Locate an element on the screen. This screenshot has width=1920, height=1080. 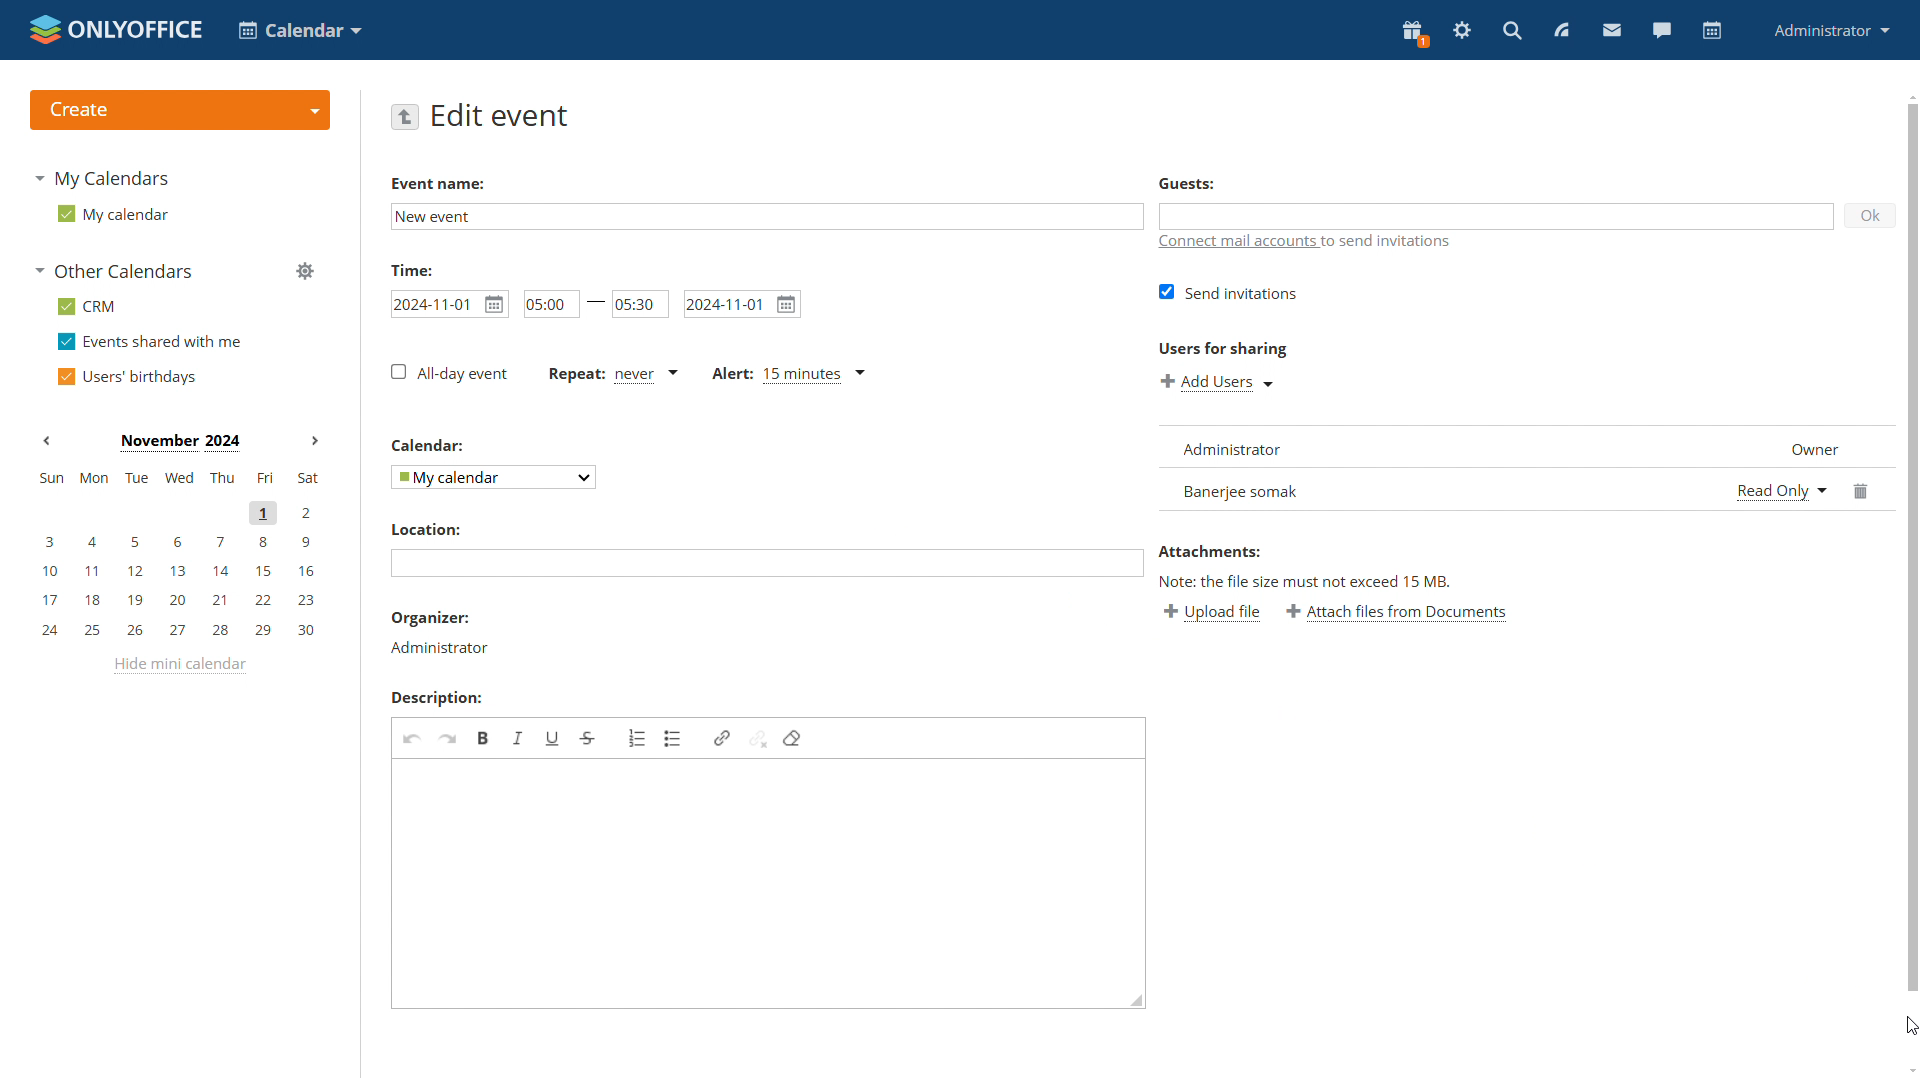
ok is located at coordinates (1872, 215).